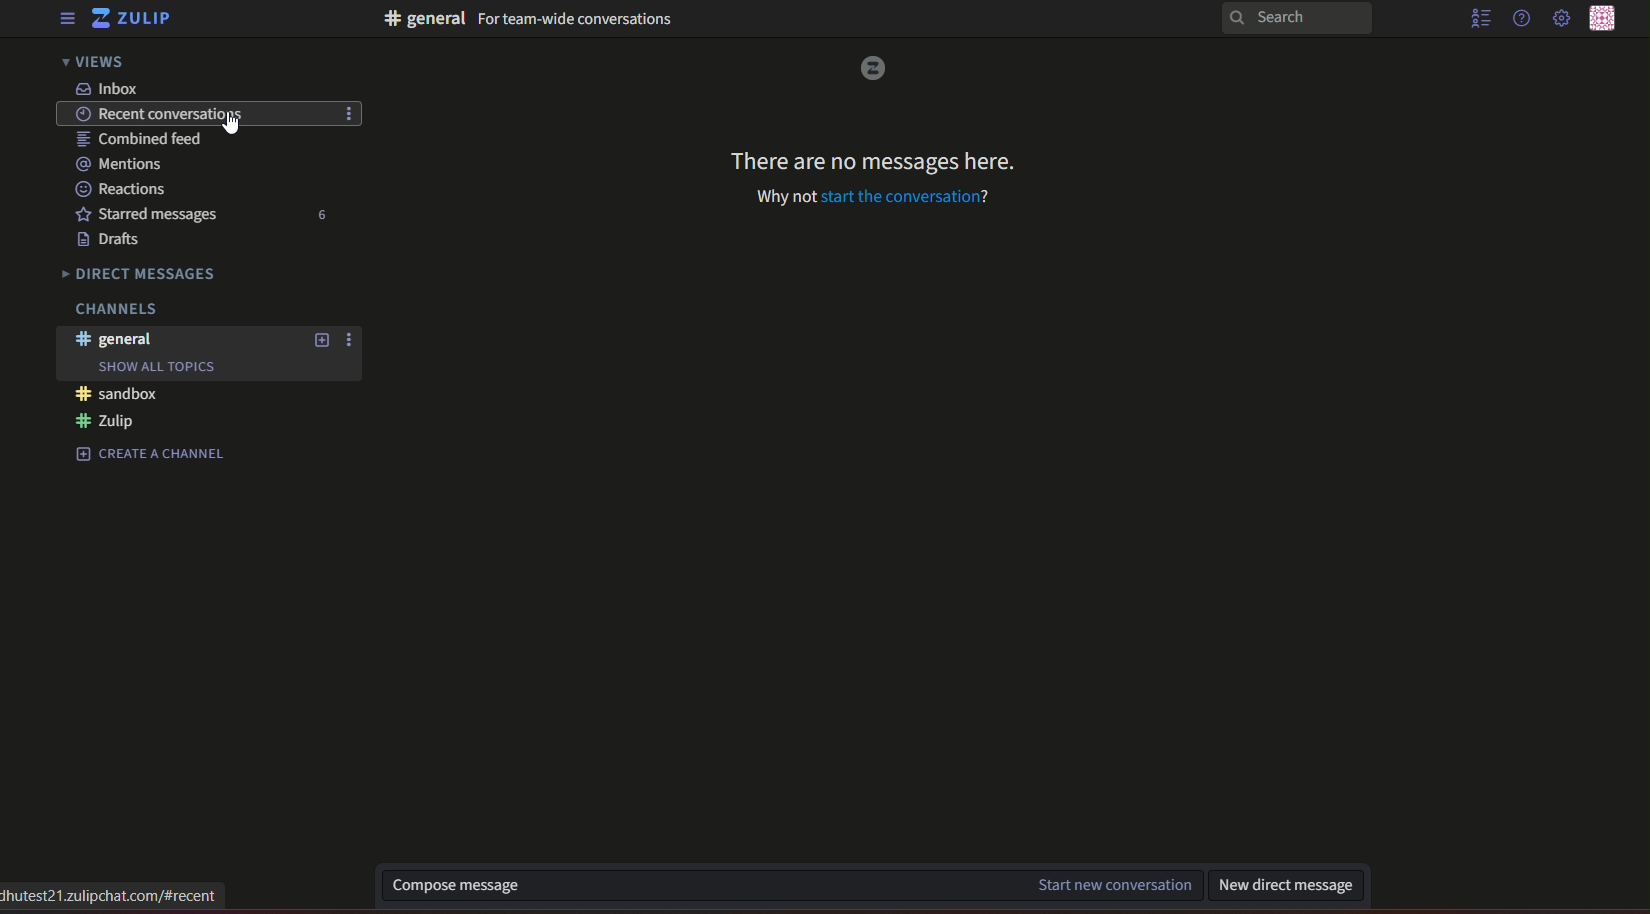  What do you see at coordinates (870, 155) in the screenshot?
I see `There are no messages here.` at bounding box center [870, 155].